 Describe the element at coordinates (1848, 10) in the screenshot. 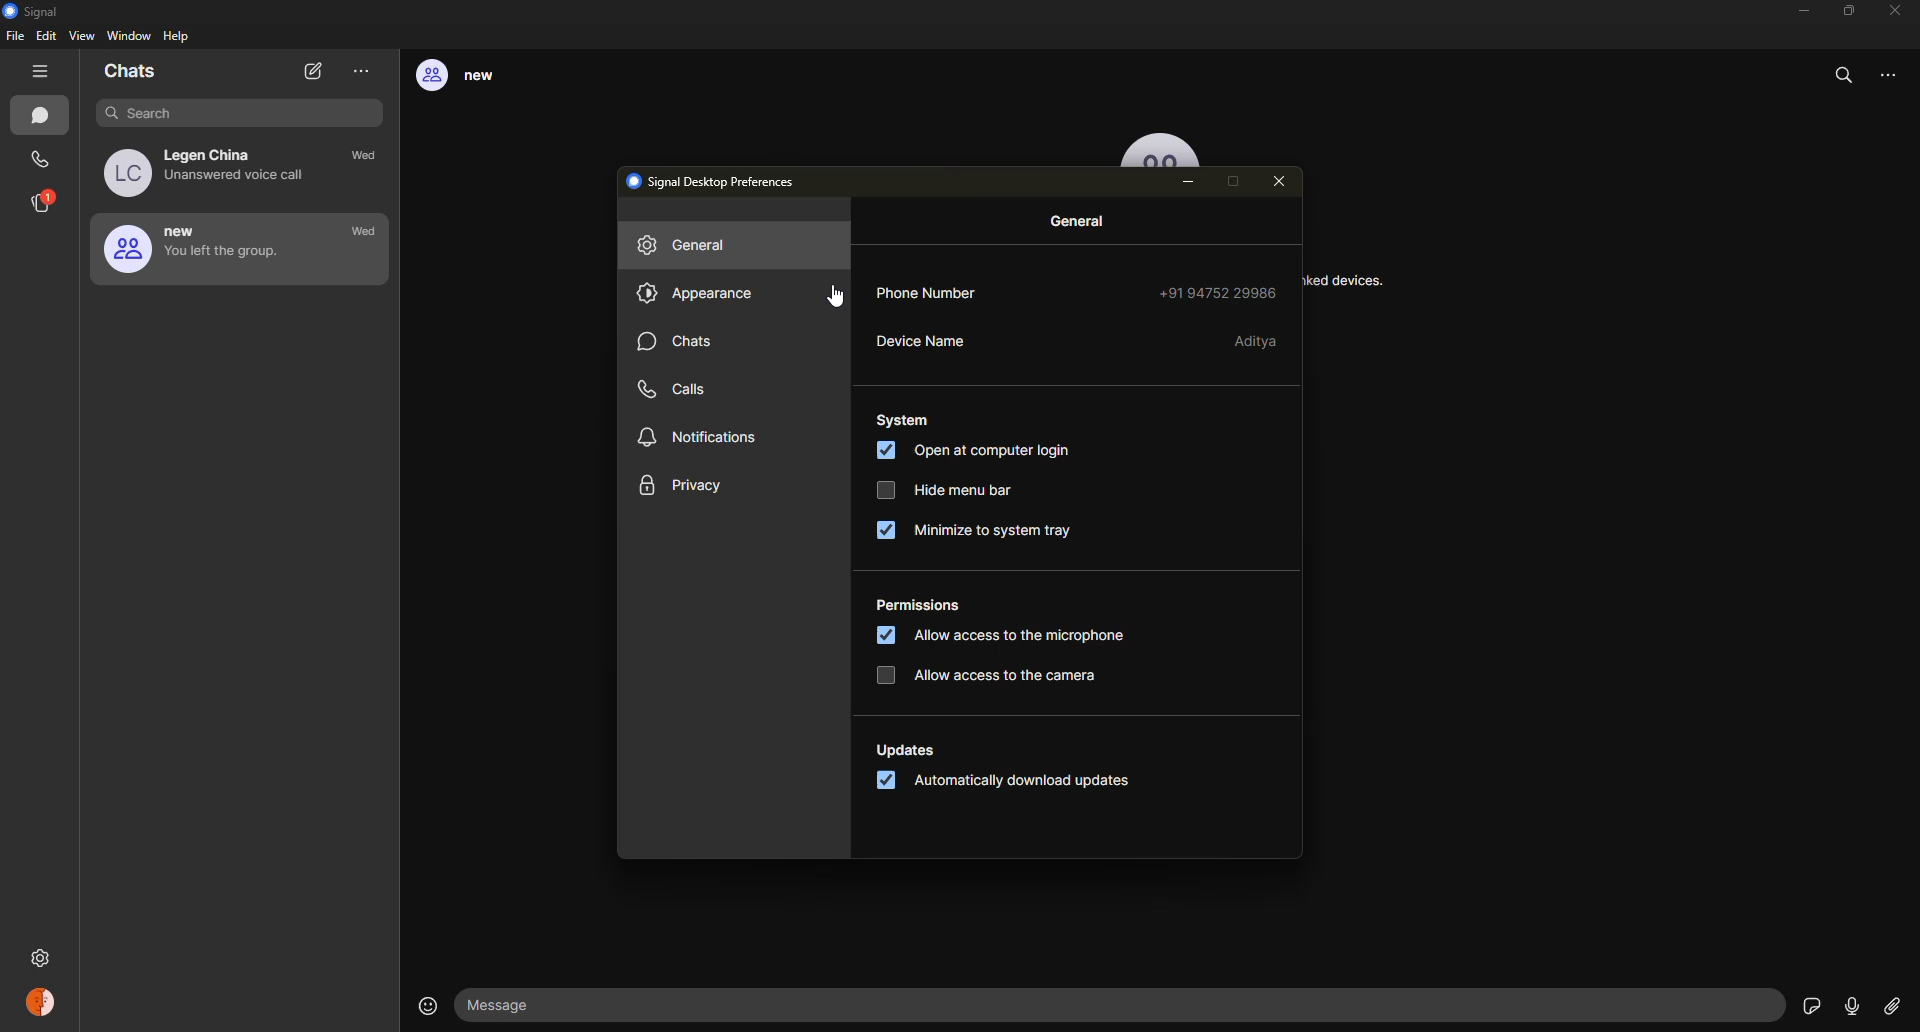

I see `maximize` at that location.